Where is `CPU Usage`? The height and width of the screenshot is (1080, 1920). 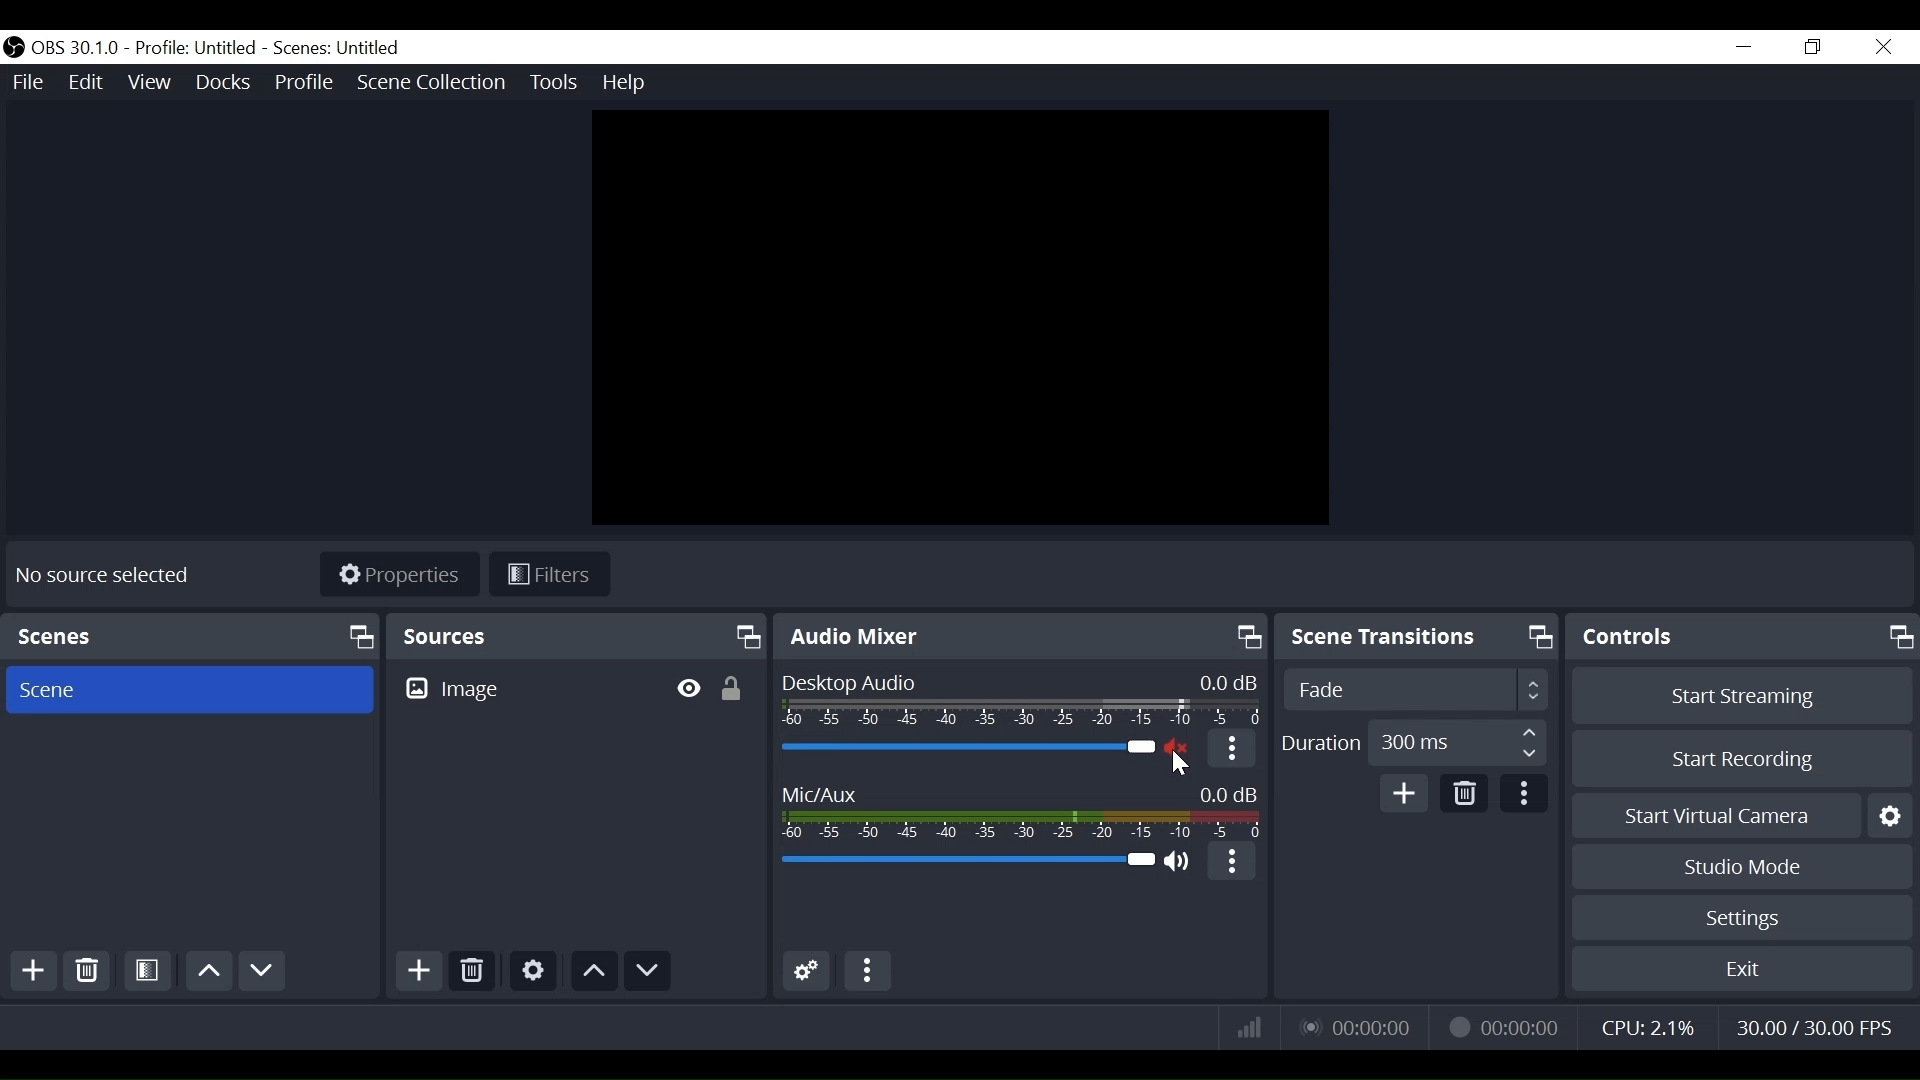 CPU Usage is located at coordinates (1649, 1024).